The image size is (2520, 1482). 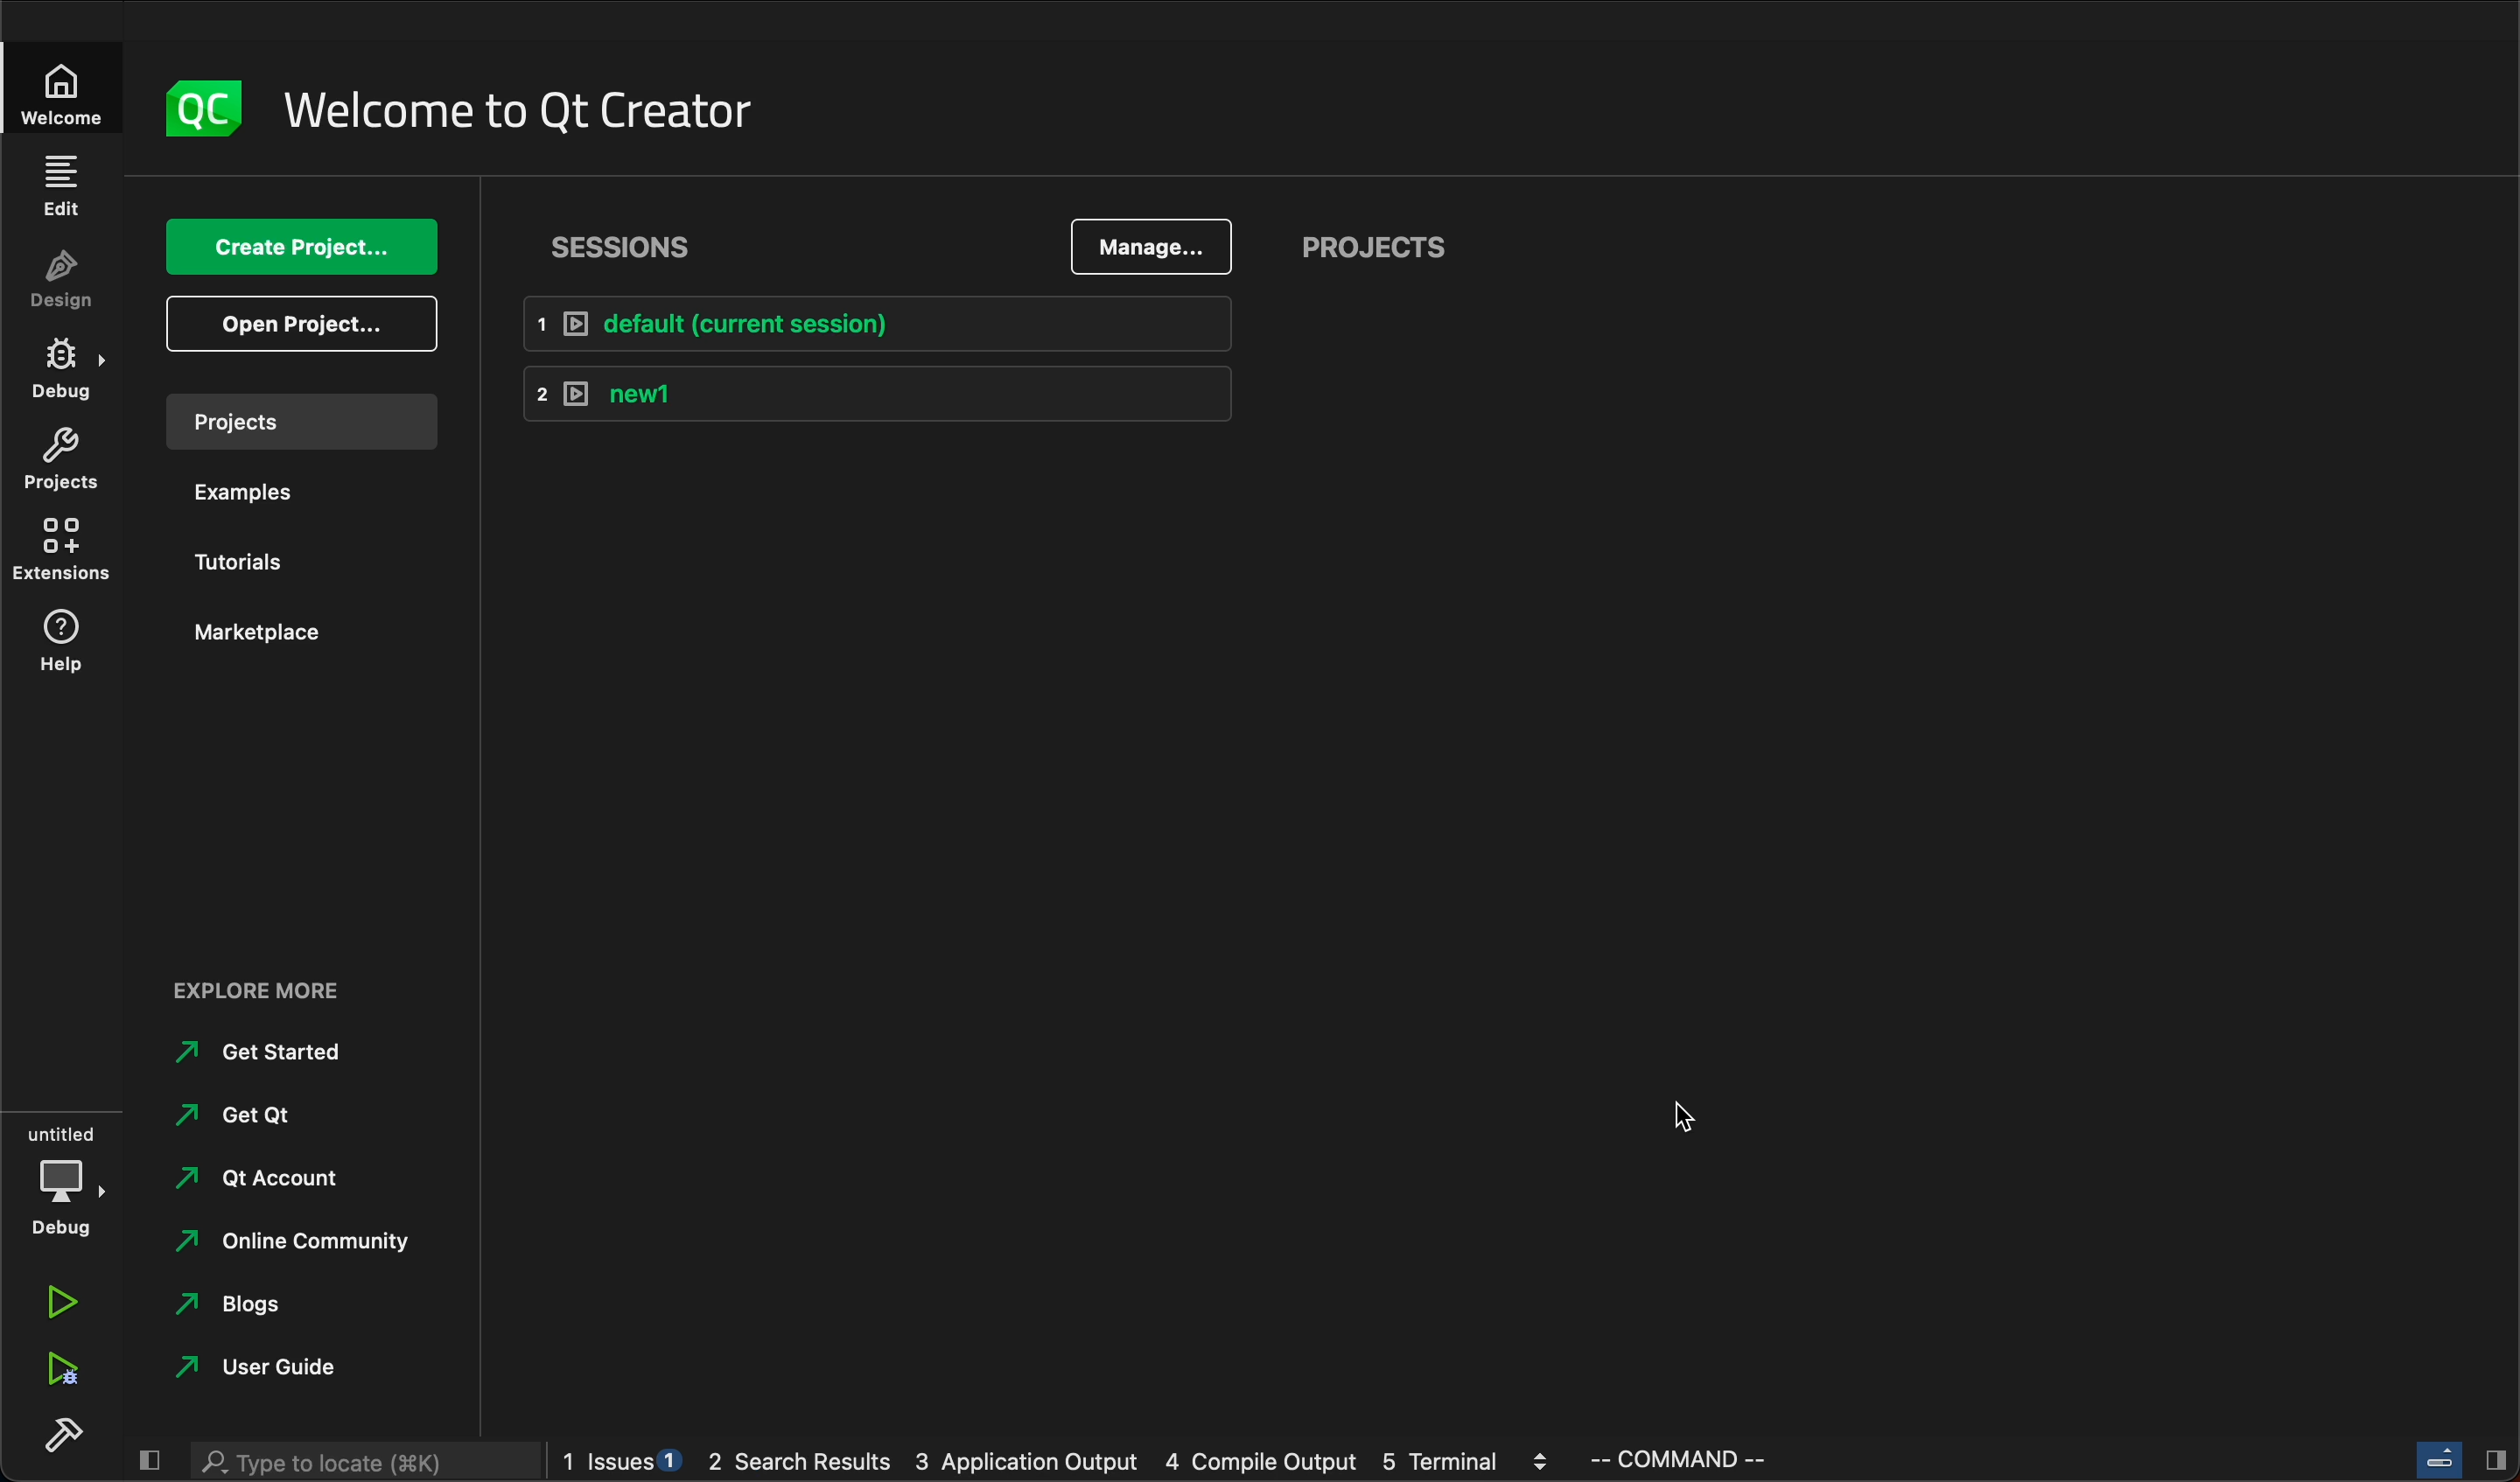 What do you see at coordinates (293, 1246) in the screenshot?
I see `community` at bounding box center [293, 1246].